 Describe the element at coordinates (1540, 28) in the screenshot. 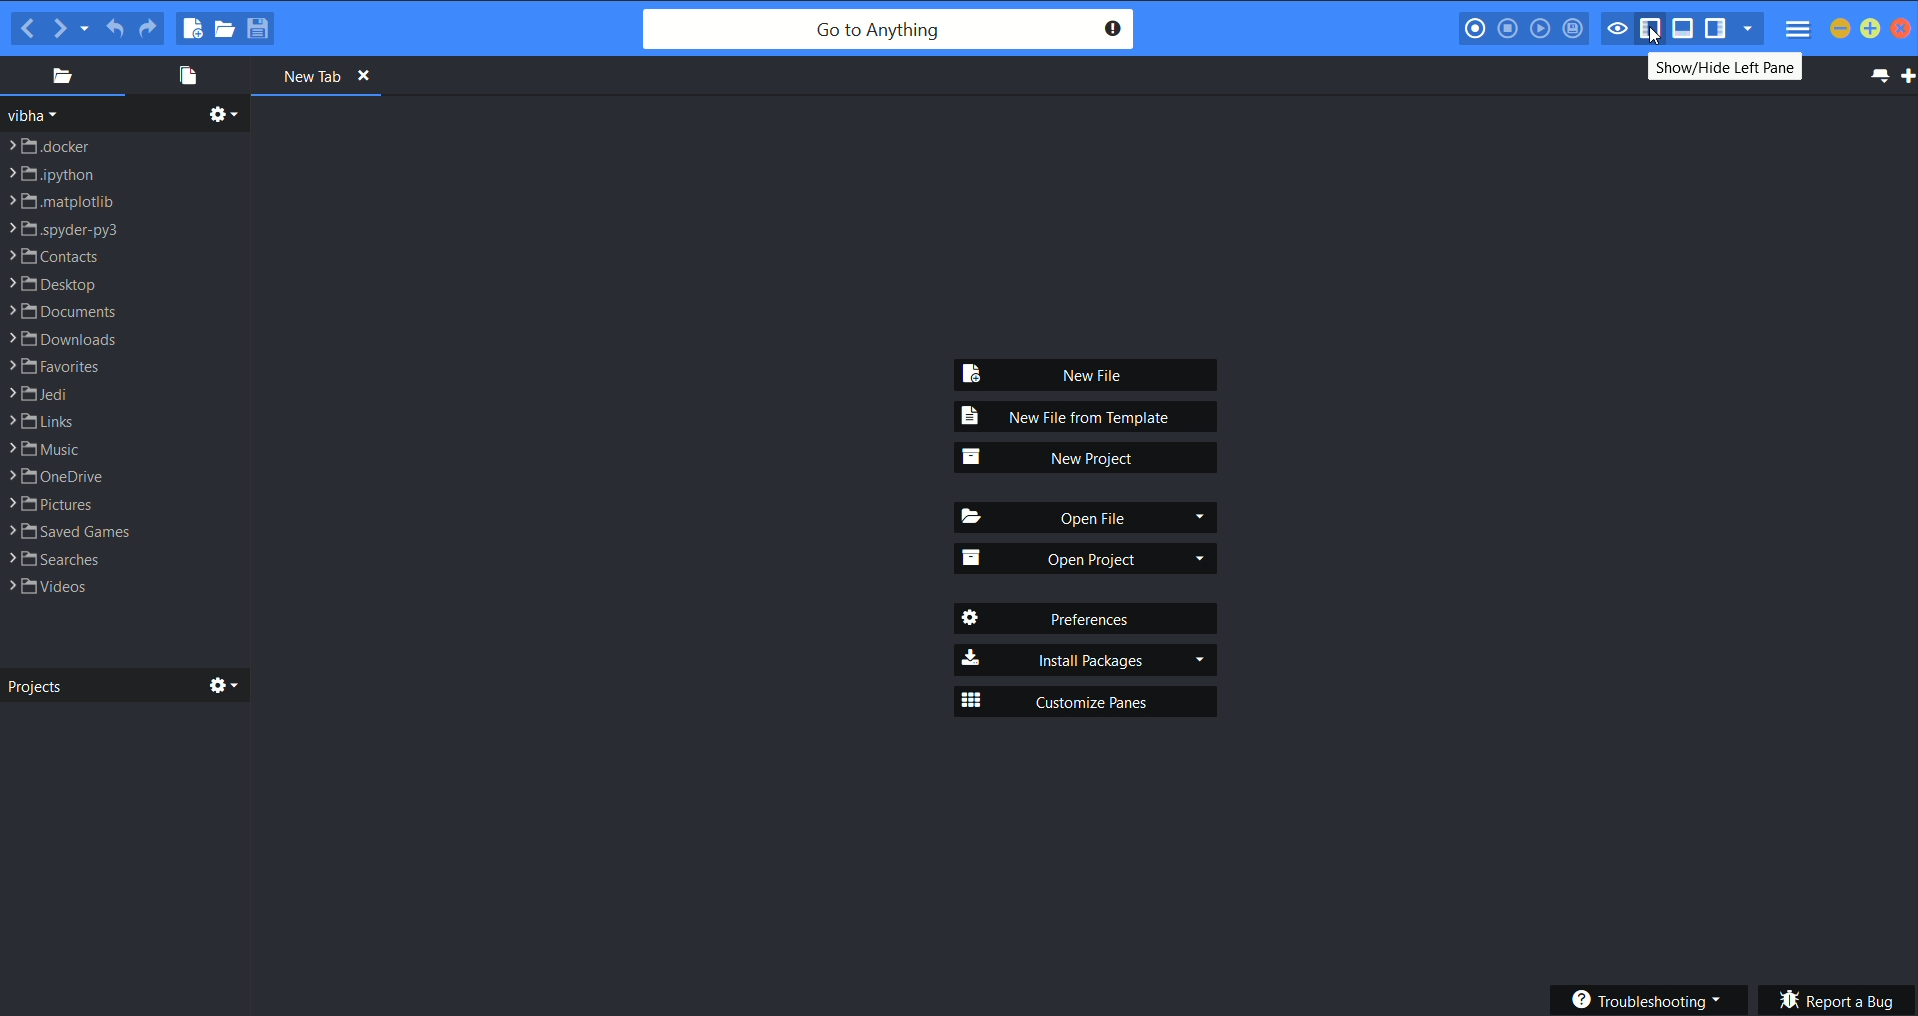

I see `play last macro` at that location.